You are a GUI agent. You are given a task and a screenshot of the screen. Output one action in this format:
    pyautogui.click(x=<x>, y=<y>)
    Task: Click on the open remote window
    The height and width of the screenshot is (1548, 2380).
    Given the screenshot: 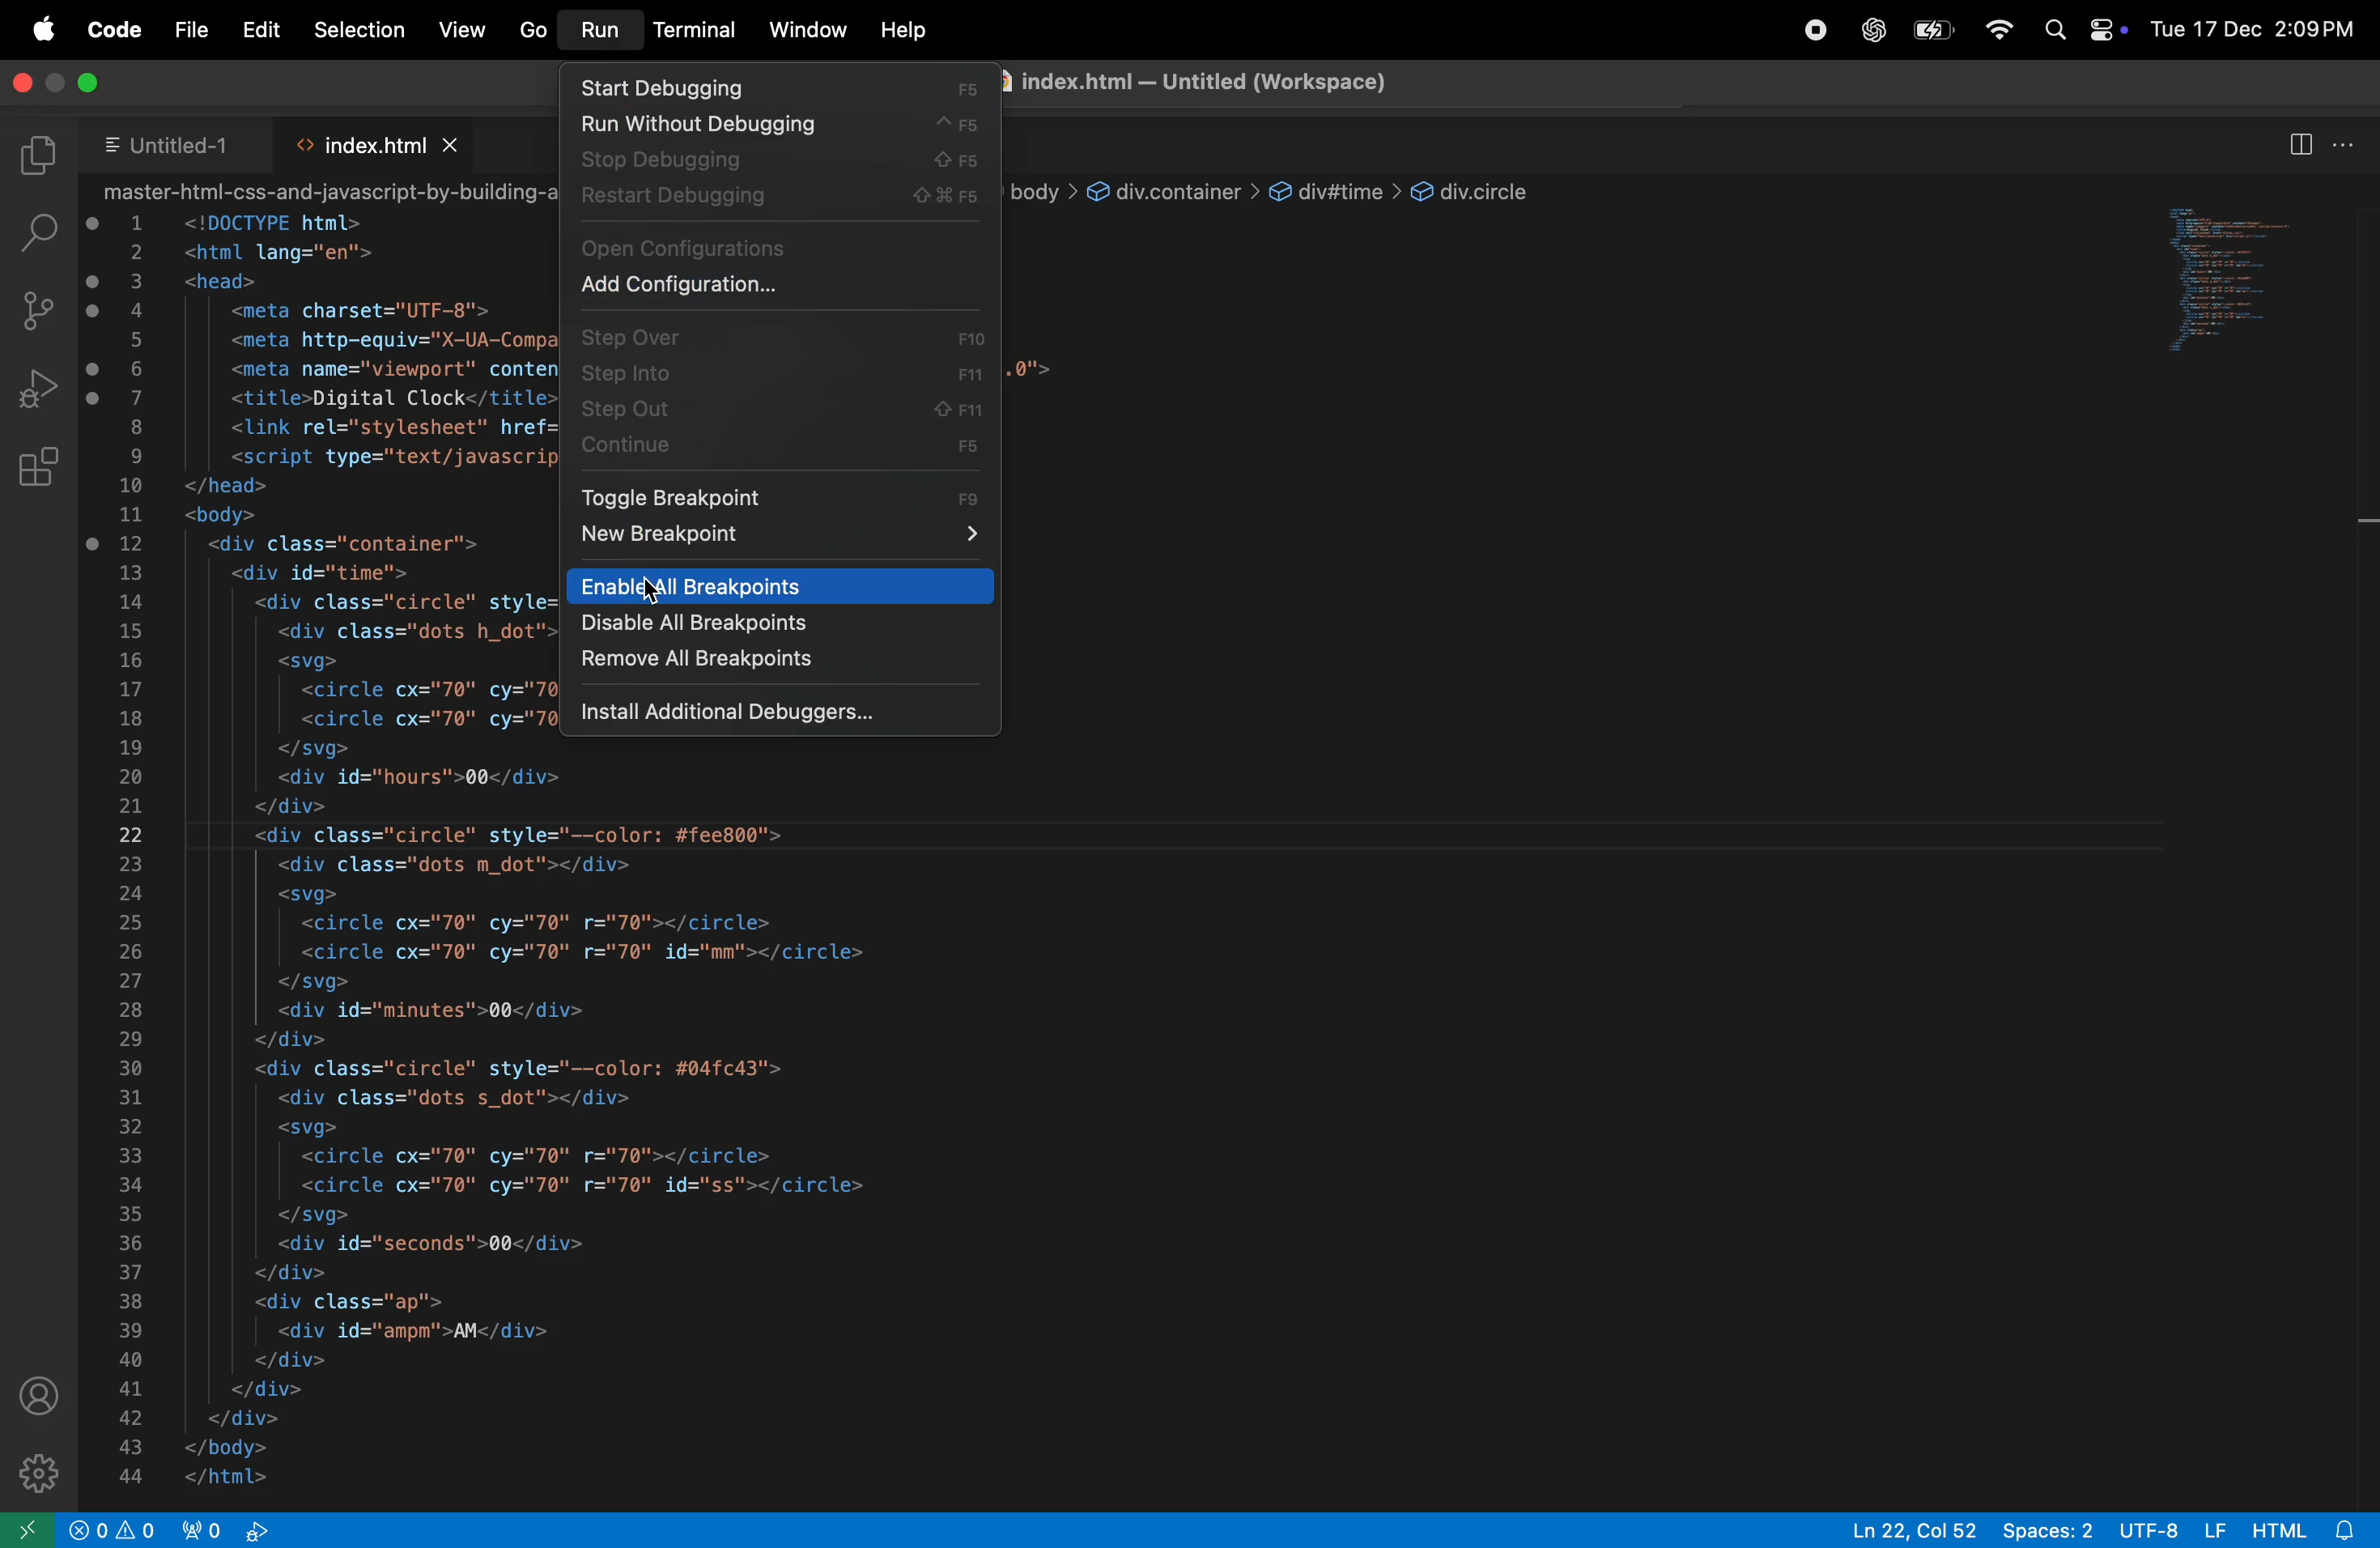 What is the action you would take?
    pyautogui.click(x=28, y=1527)
    